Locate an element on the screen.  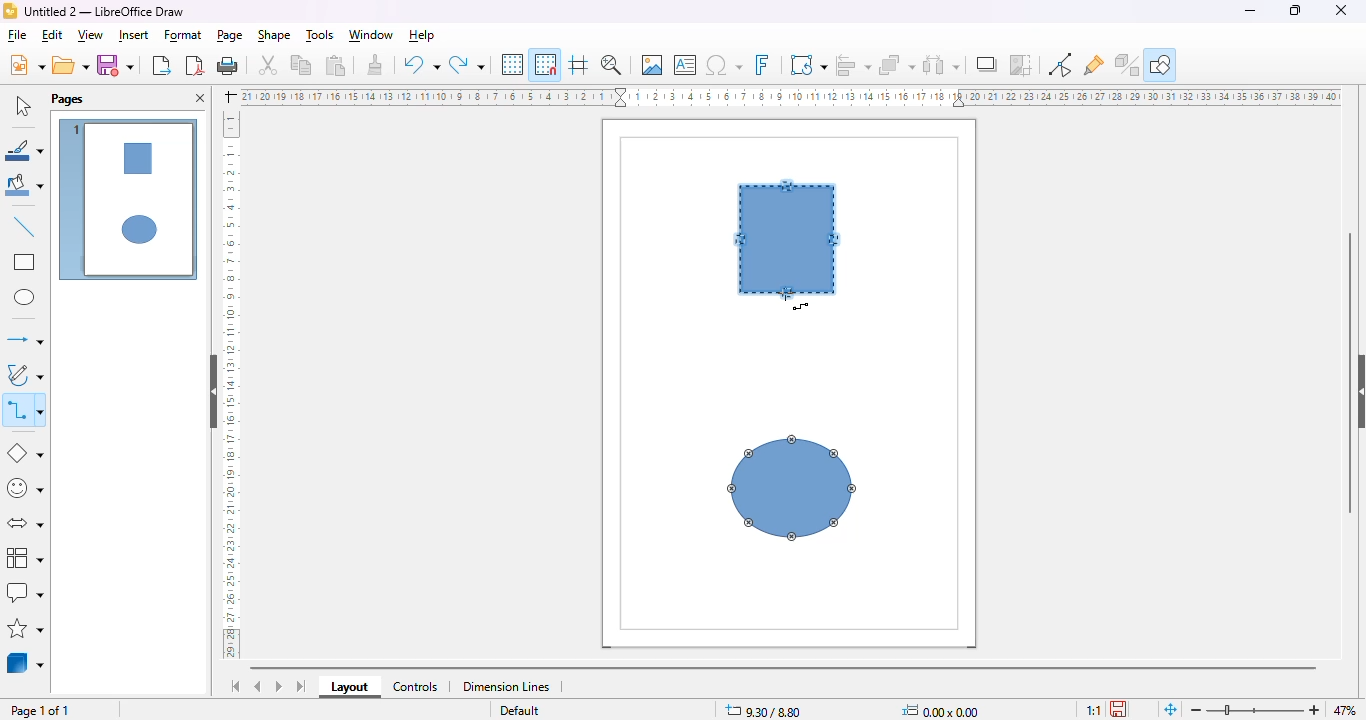
shape 2 is located at coordinates (793, 489).